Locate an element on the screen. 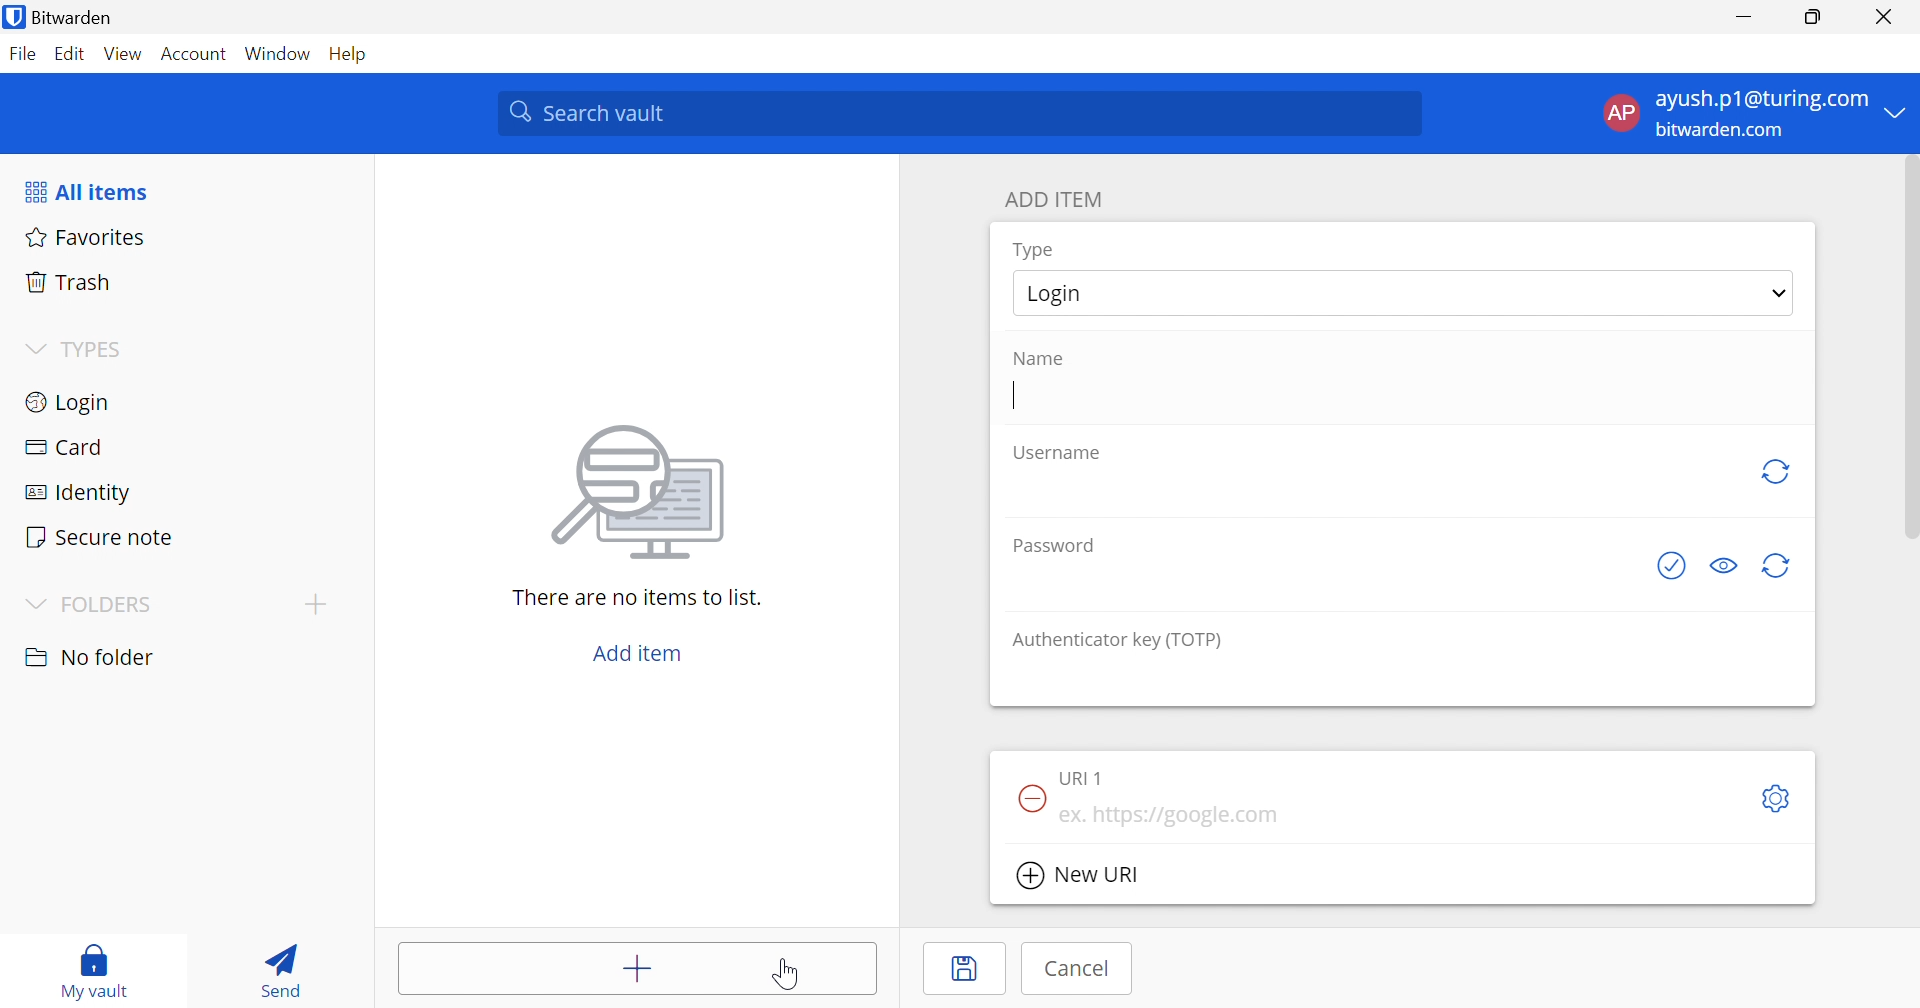  Regenerate username is located at coordinates (1775, 471).